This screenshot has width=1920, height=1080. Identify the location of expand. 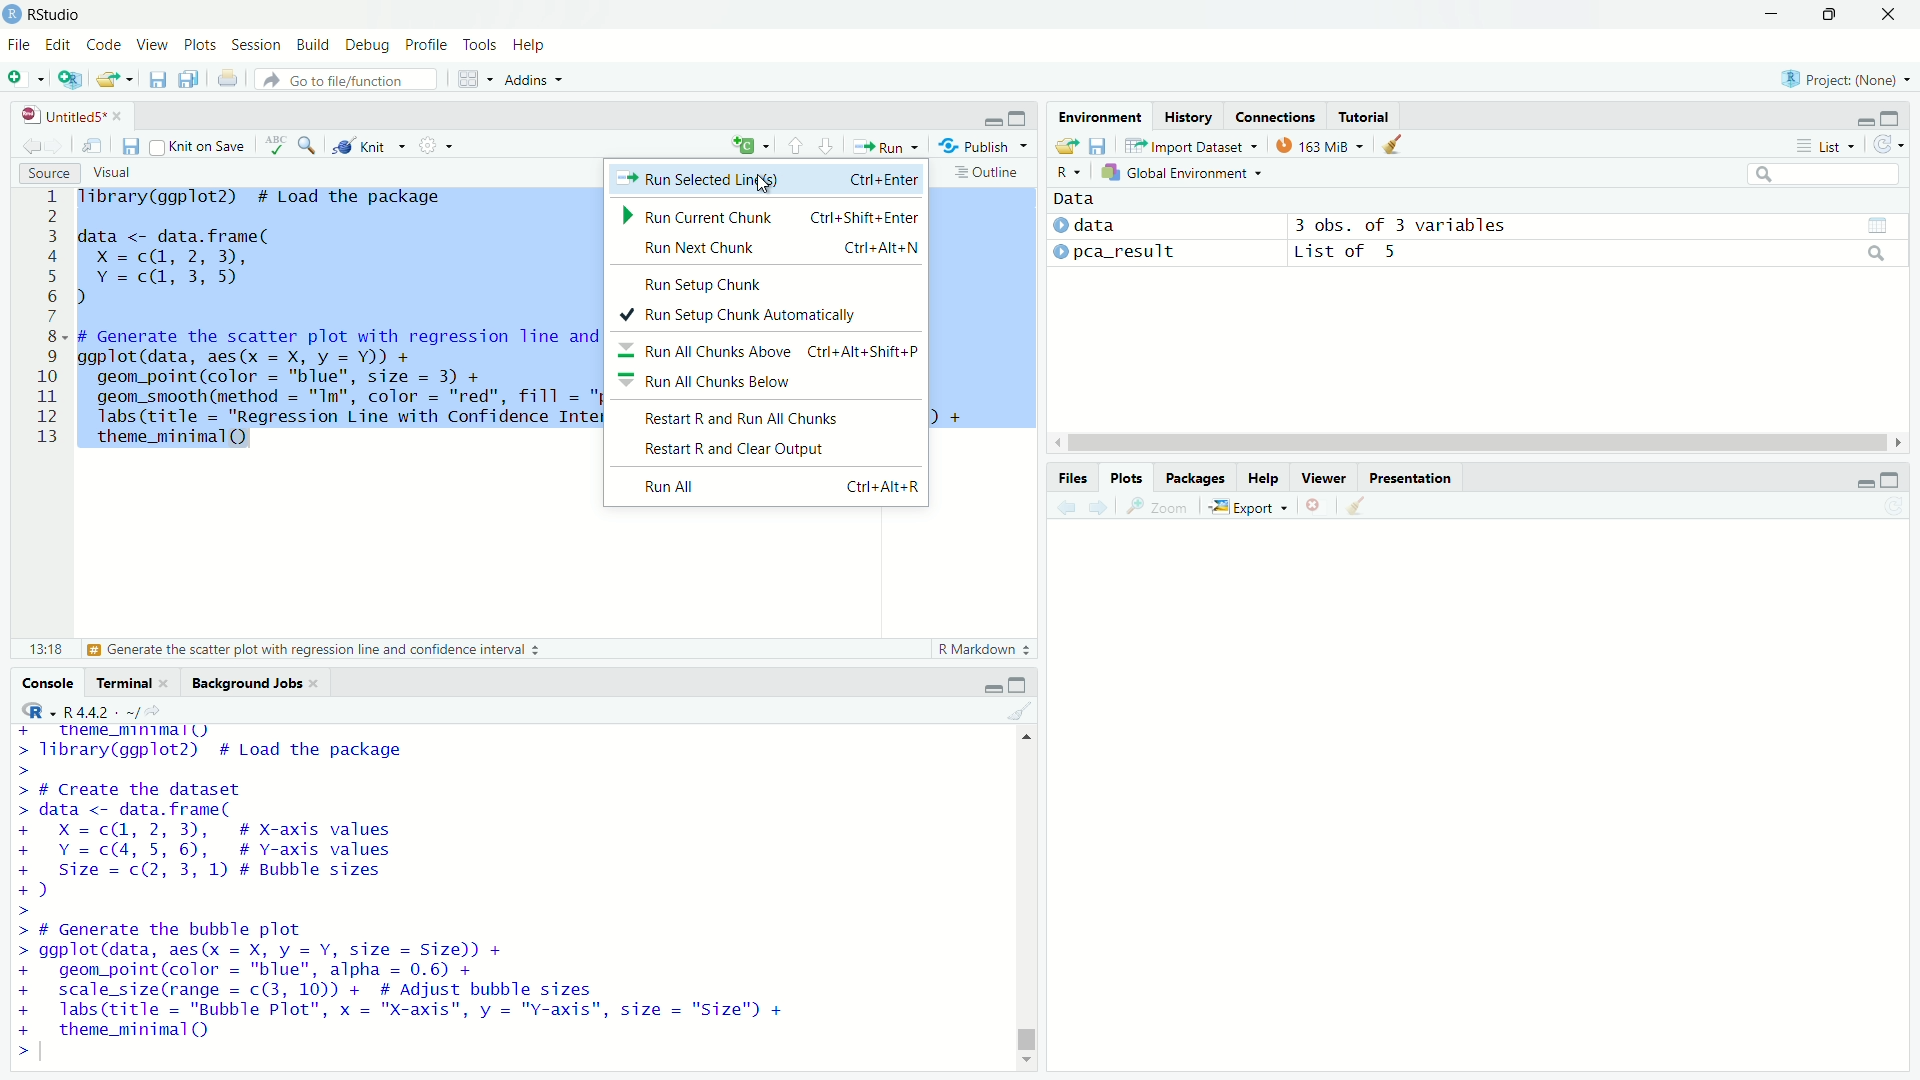
(1016, 683).